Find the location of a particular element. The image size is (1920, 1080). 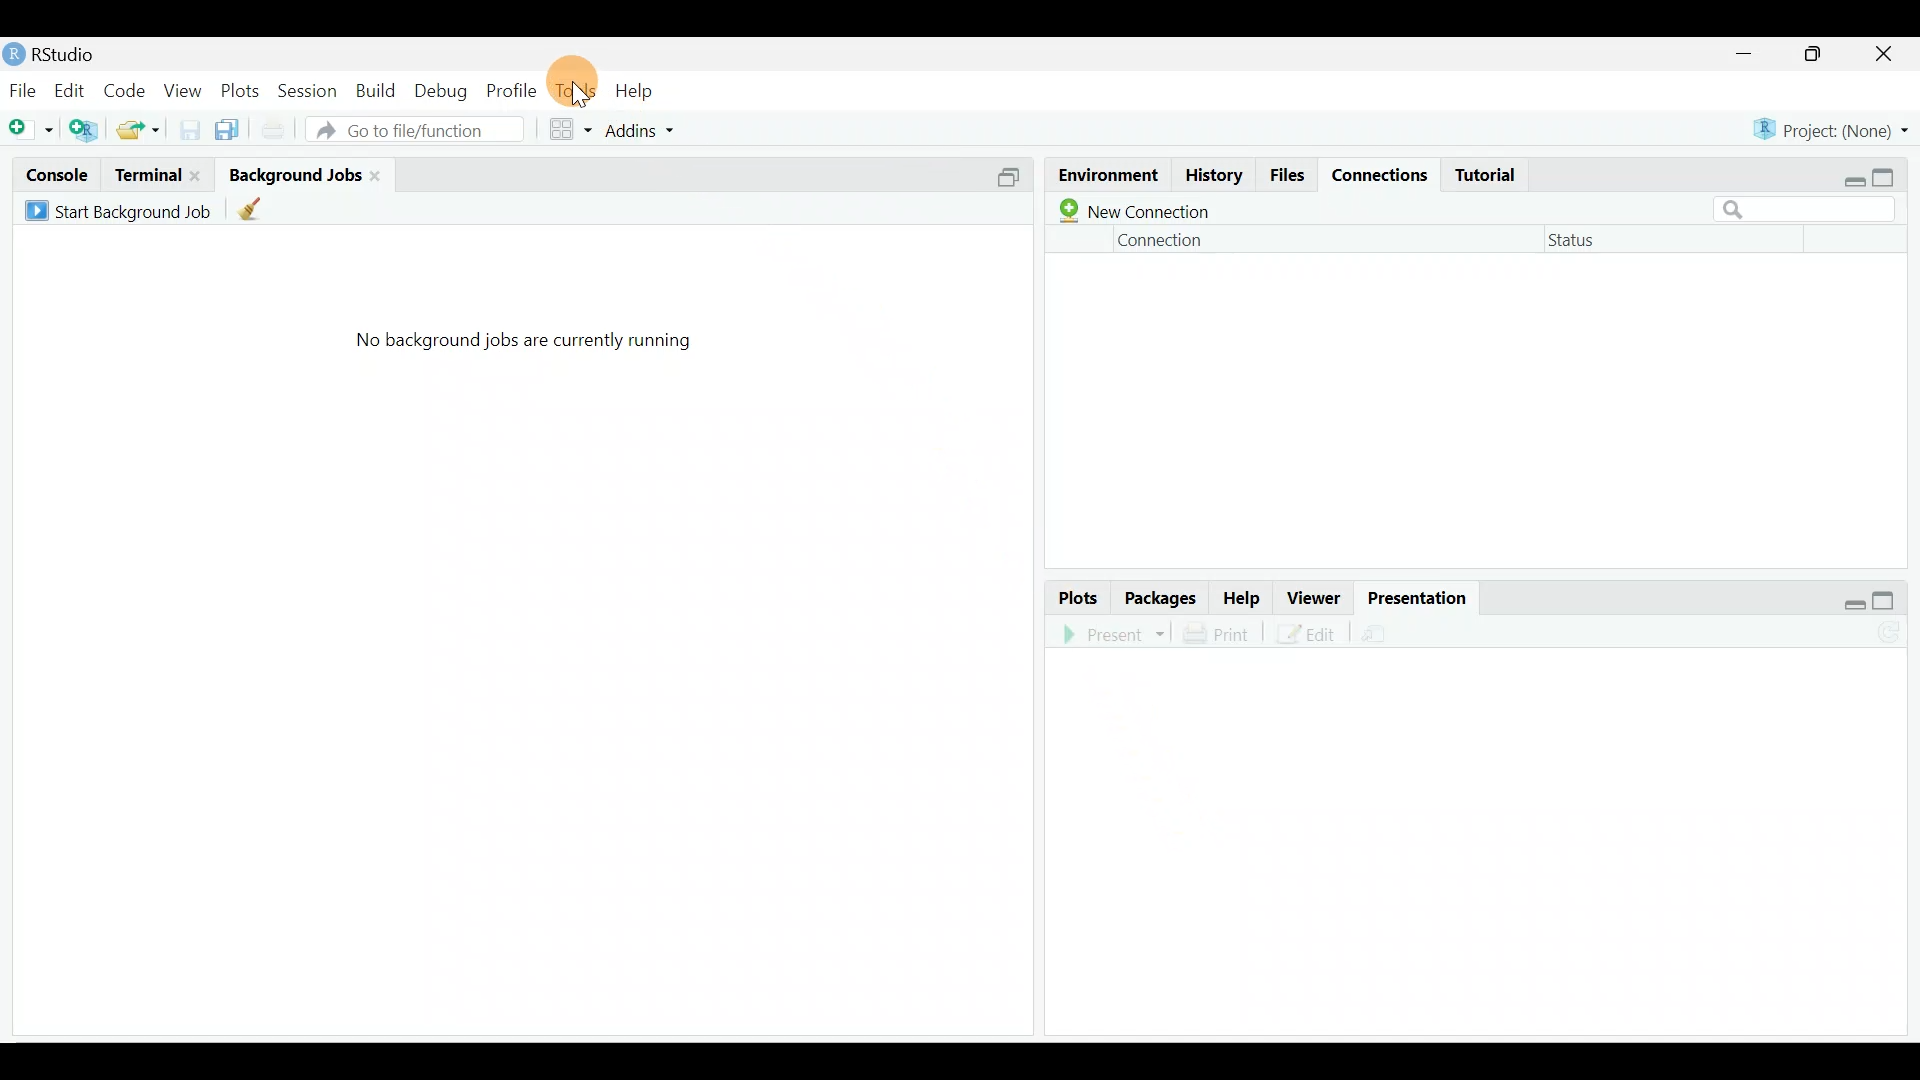

maximize is located at coordinates (1891, 174).